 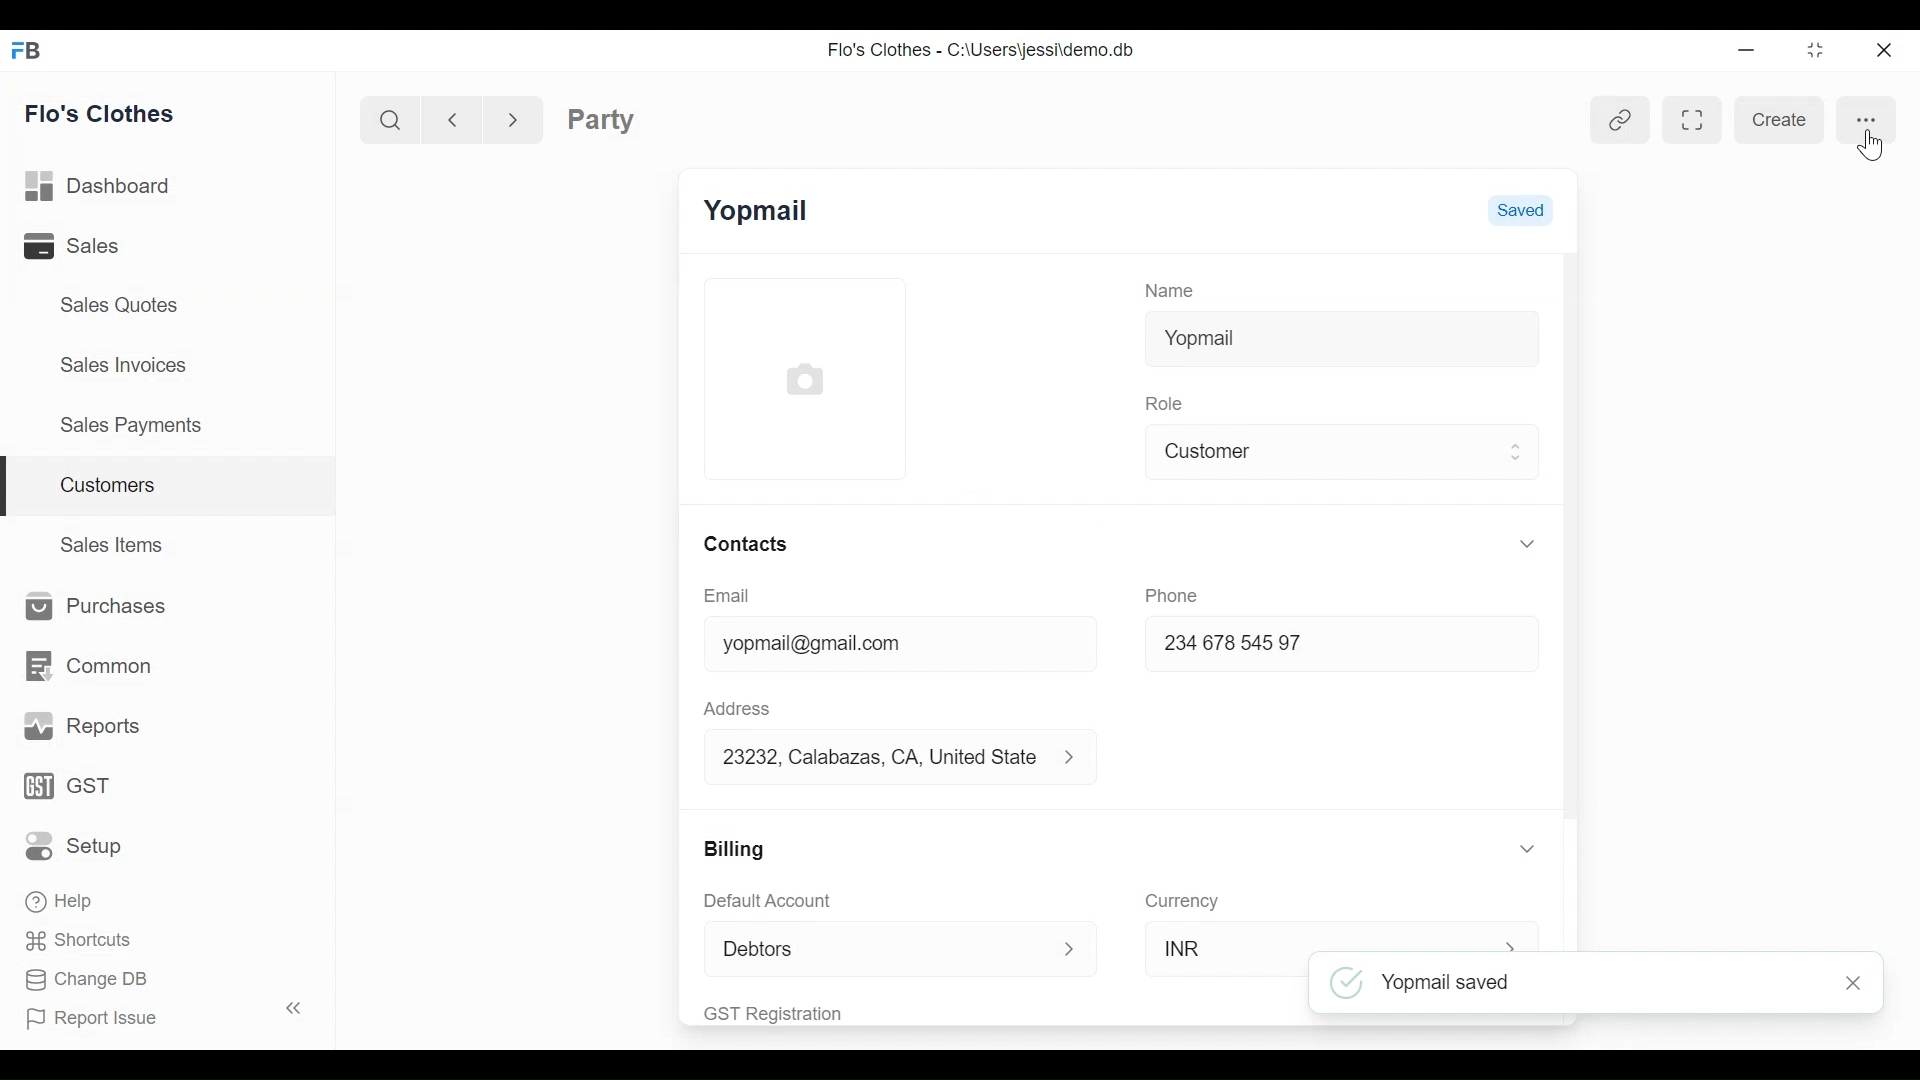 What do you see at coordinates (103, 113) in the screenshot?
I see `Flo's Clothes` at bounding box center [103, 113].